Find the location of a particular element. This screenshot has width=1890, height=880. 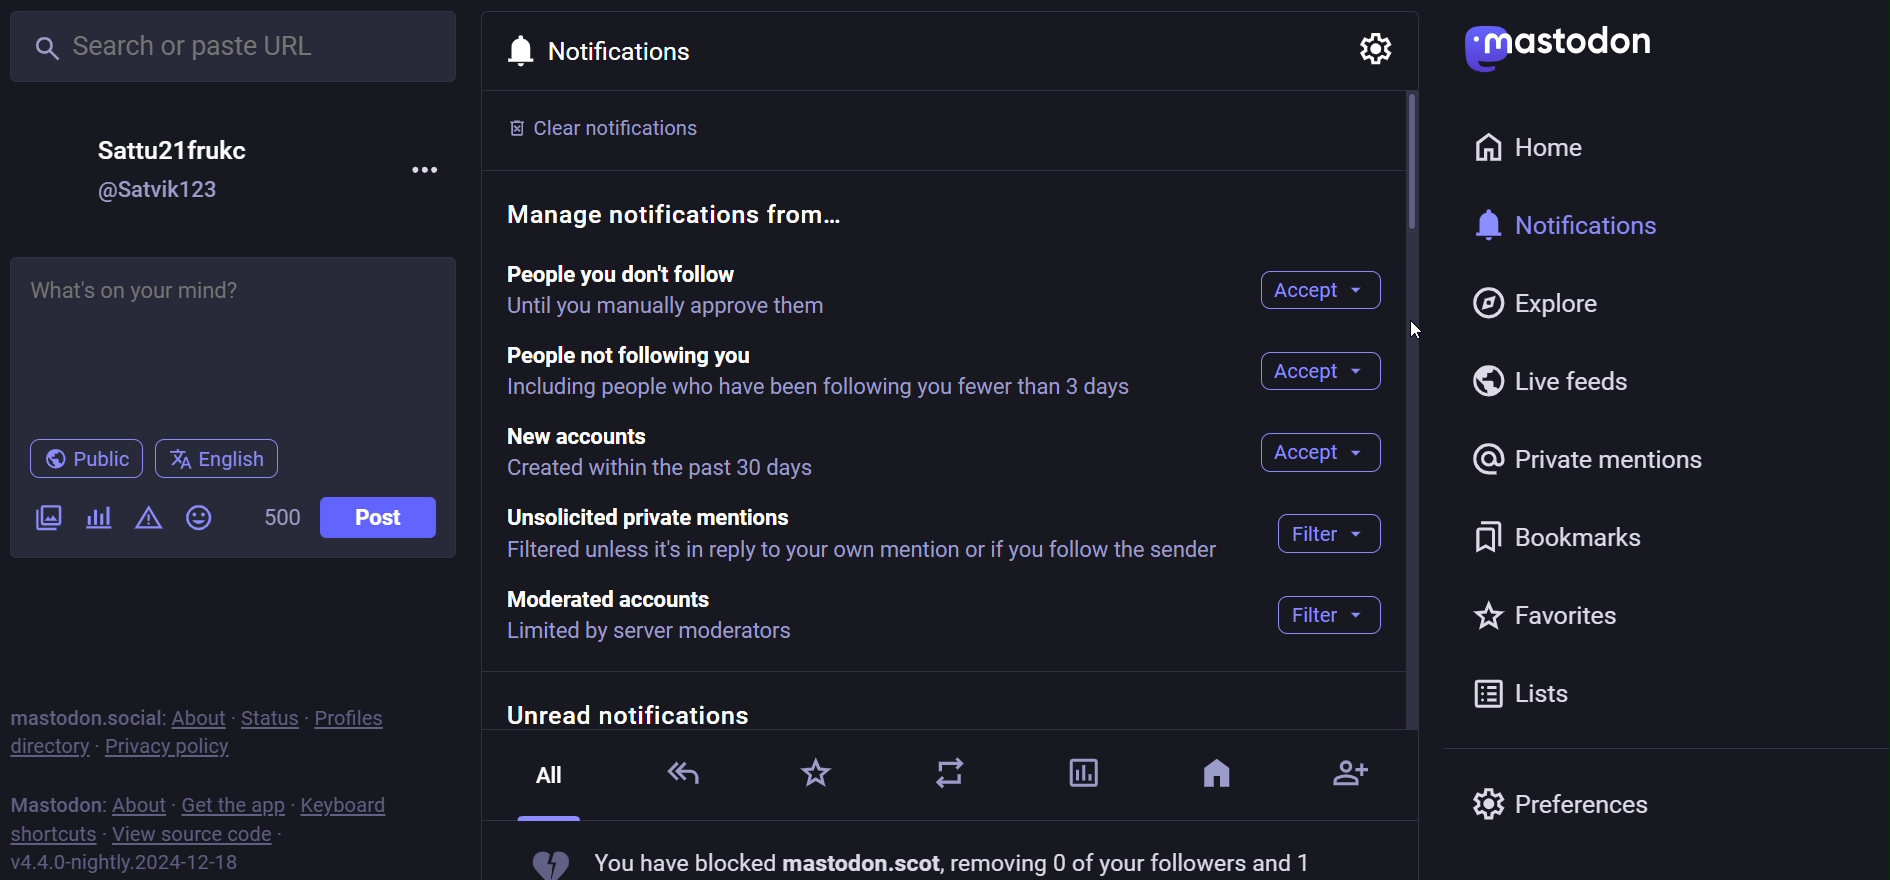

live feed is located at coordinates (1560, 380).